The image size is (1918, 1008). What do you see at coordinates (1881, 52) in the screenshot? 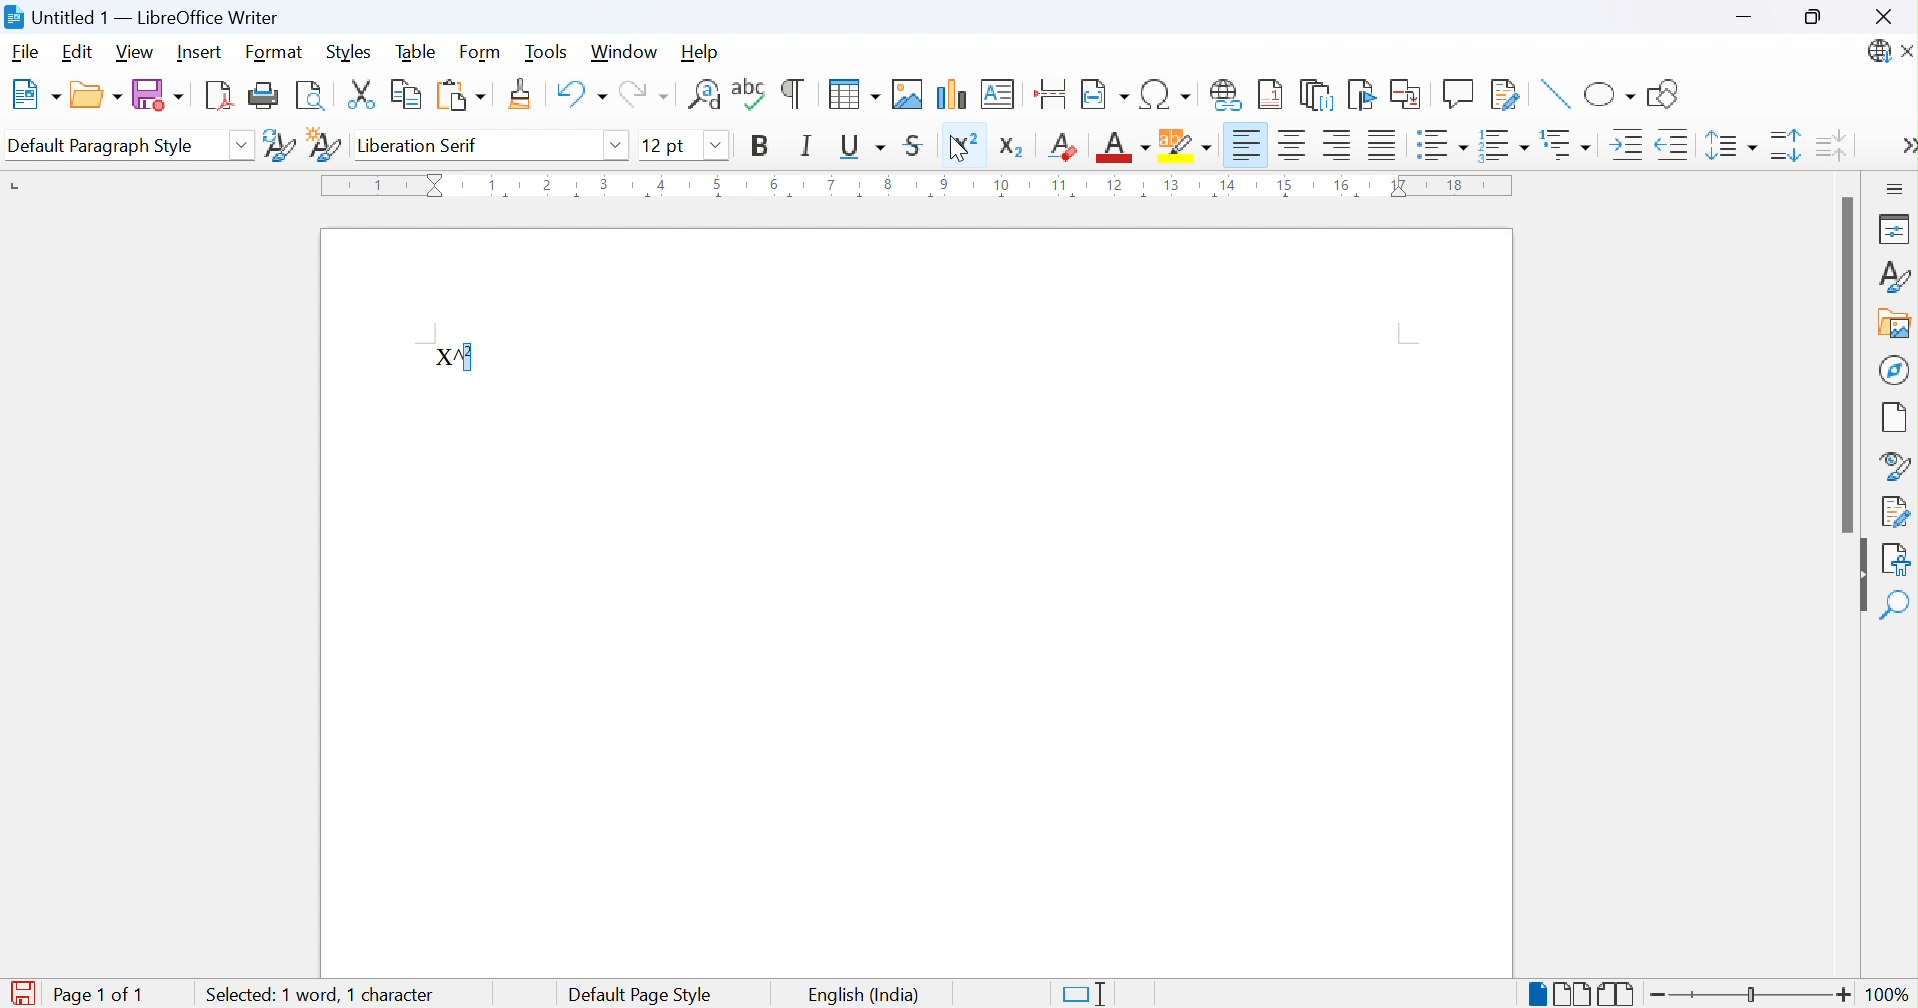
I see `LibreOffice update available` at bounding box center [1881, 52].